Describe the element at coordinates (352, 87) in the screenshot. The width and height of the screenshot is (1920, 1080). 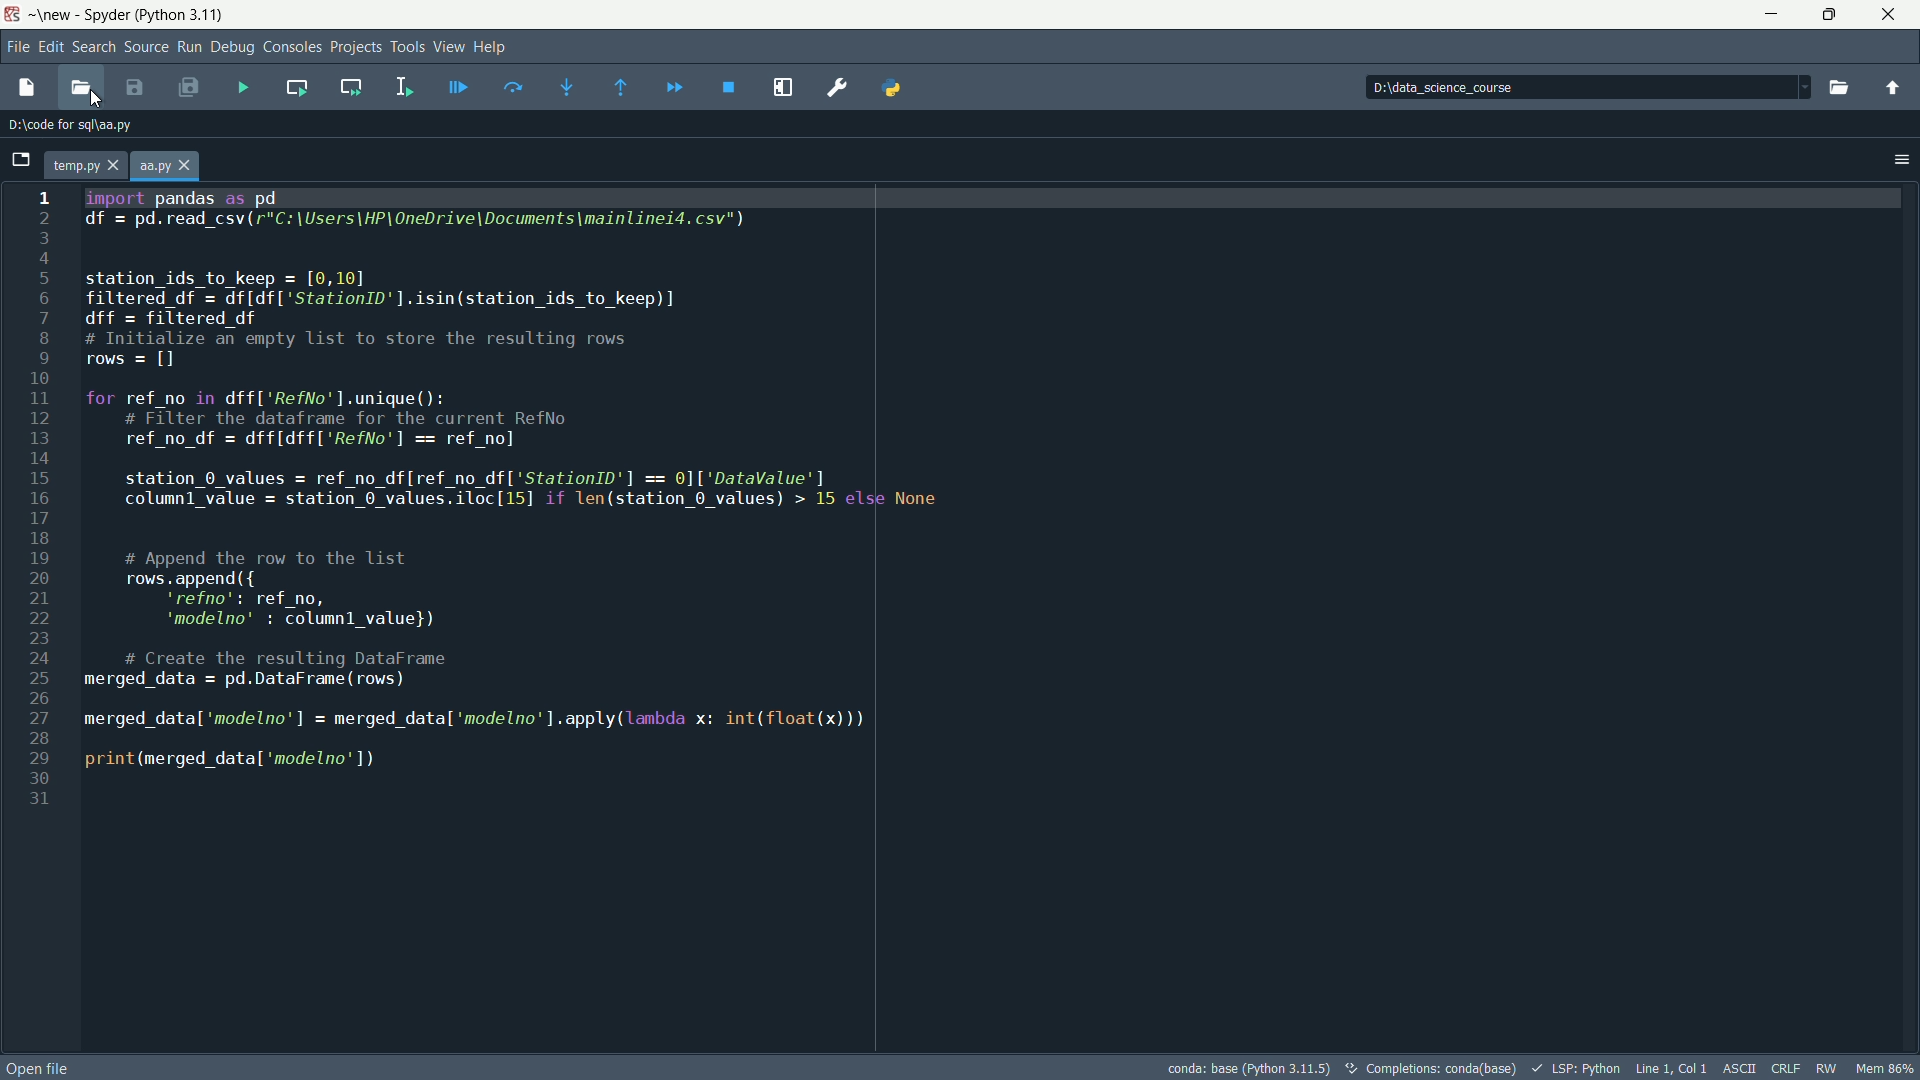
I see `run current cell and go to the next one` at that location.